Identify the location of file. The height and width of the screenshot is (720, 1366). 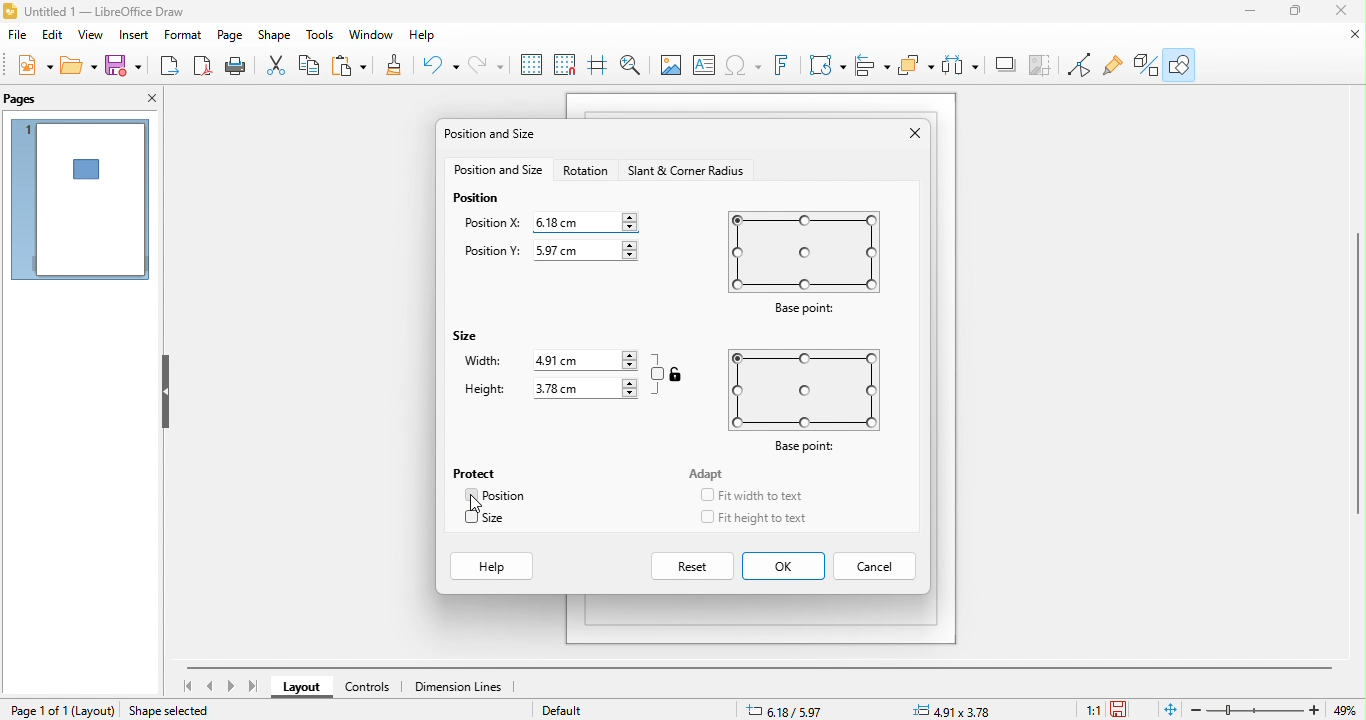
(17, 35).